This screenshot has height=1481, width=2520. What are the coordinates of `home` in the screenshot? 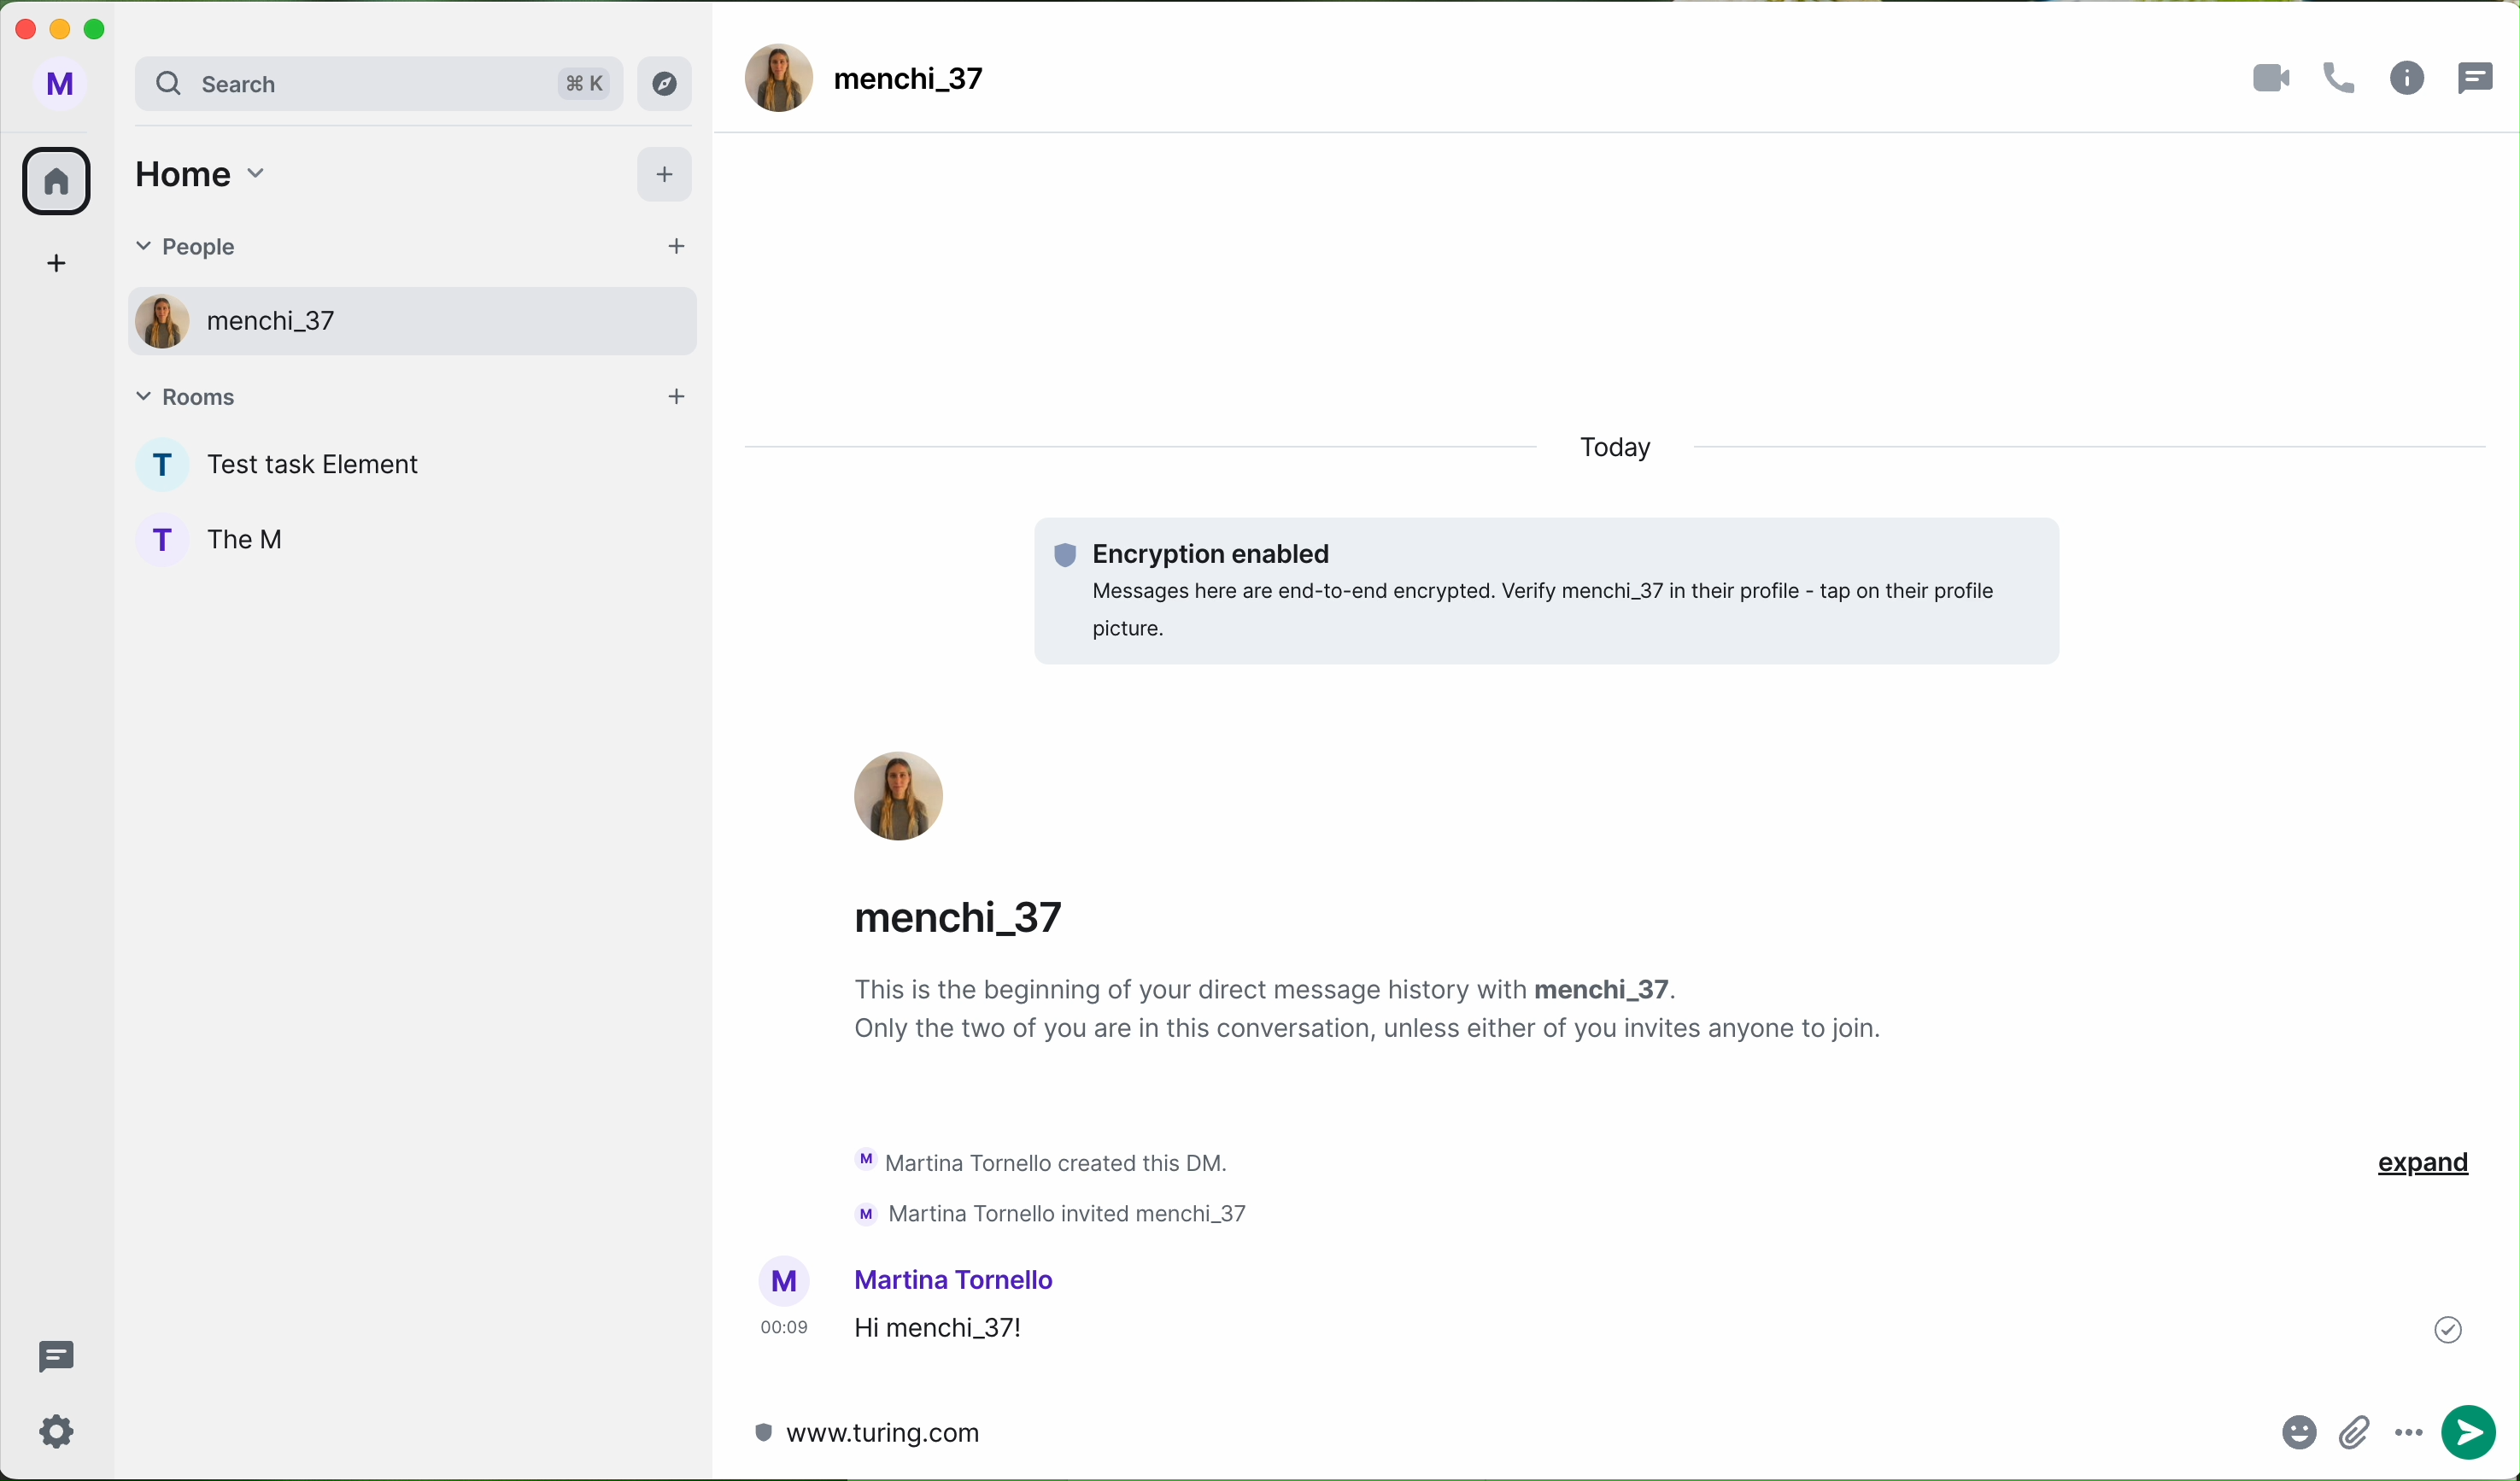 It's located at (197, 172).